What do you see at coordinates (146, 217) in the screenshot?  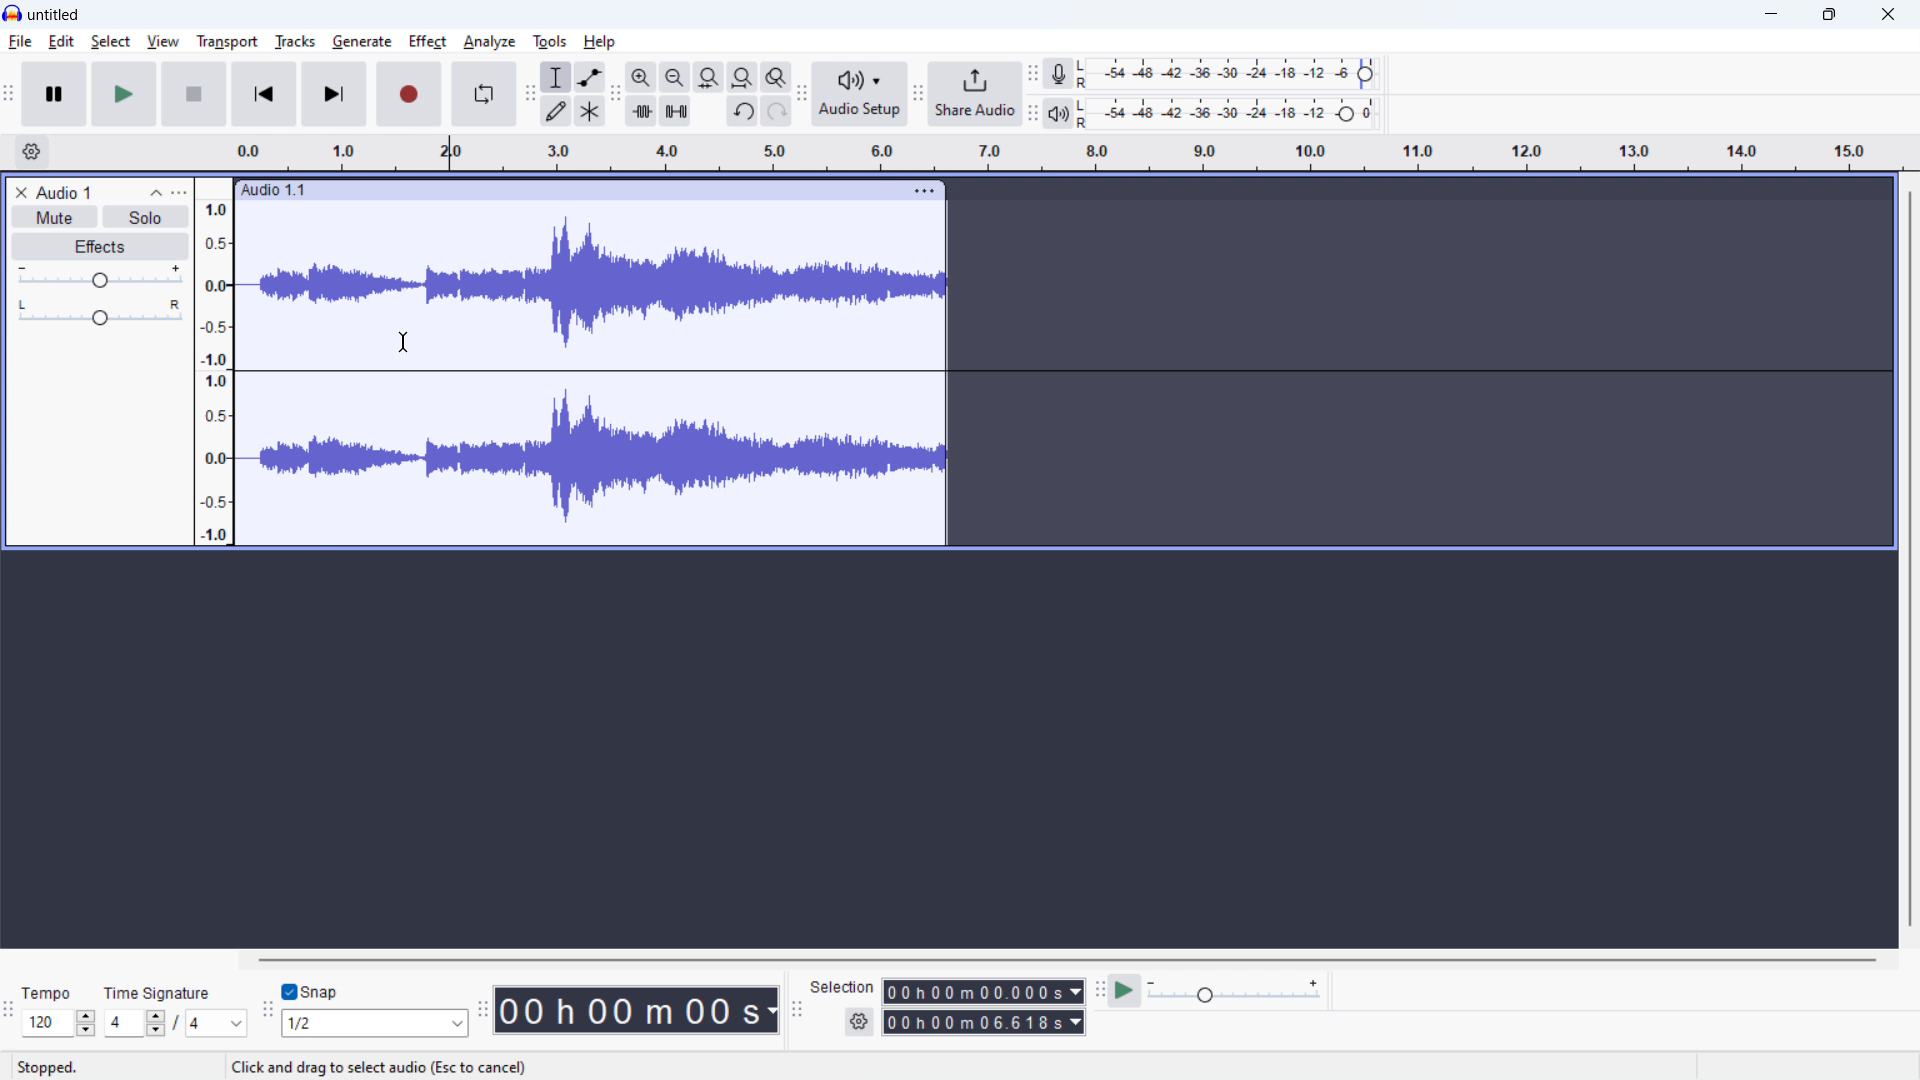 I see `solo` at bounding box center [146, 217].